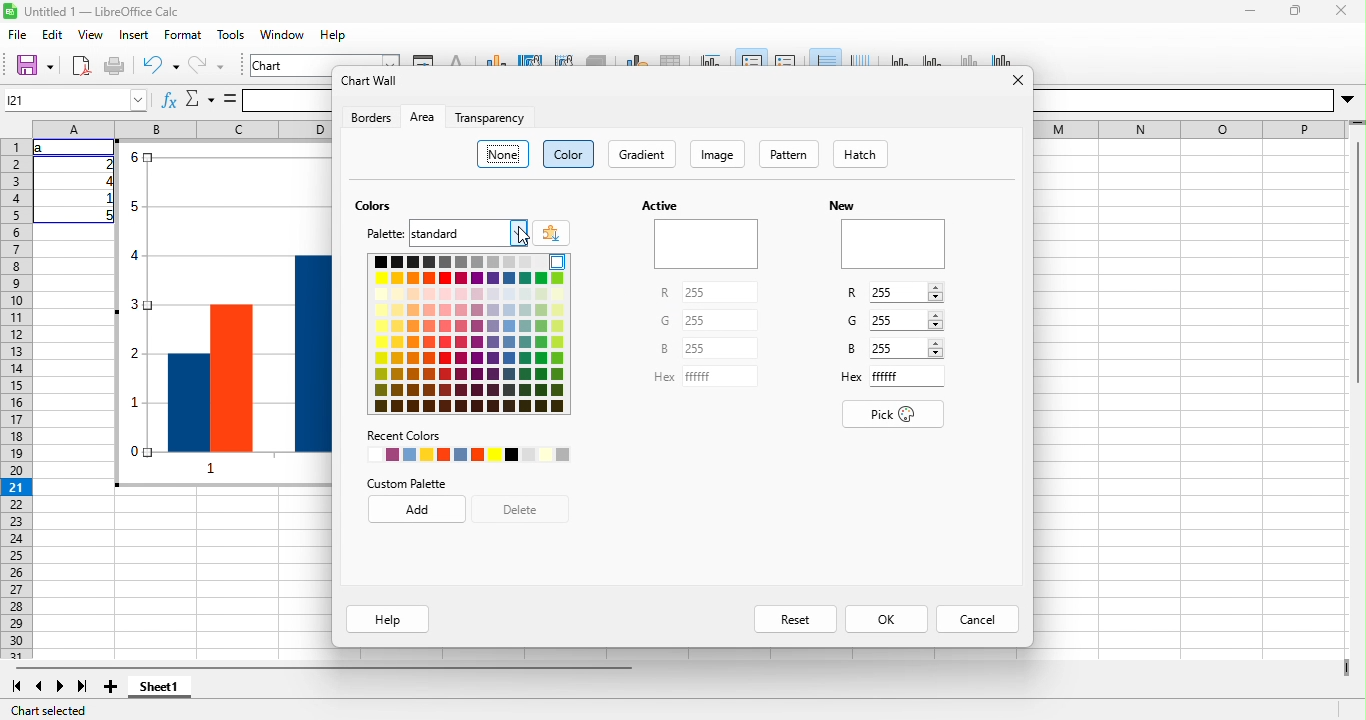 The height and width of the screenshot is (720, 1366). Describe the element at coordinates (183, 34) in the screenshot. I see `format` at that location.